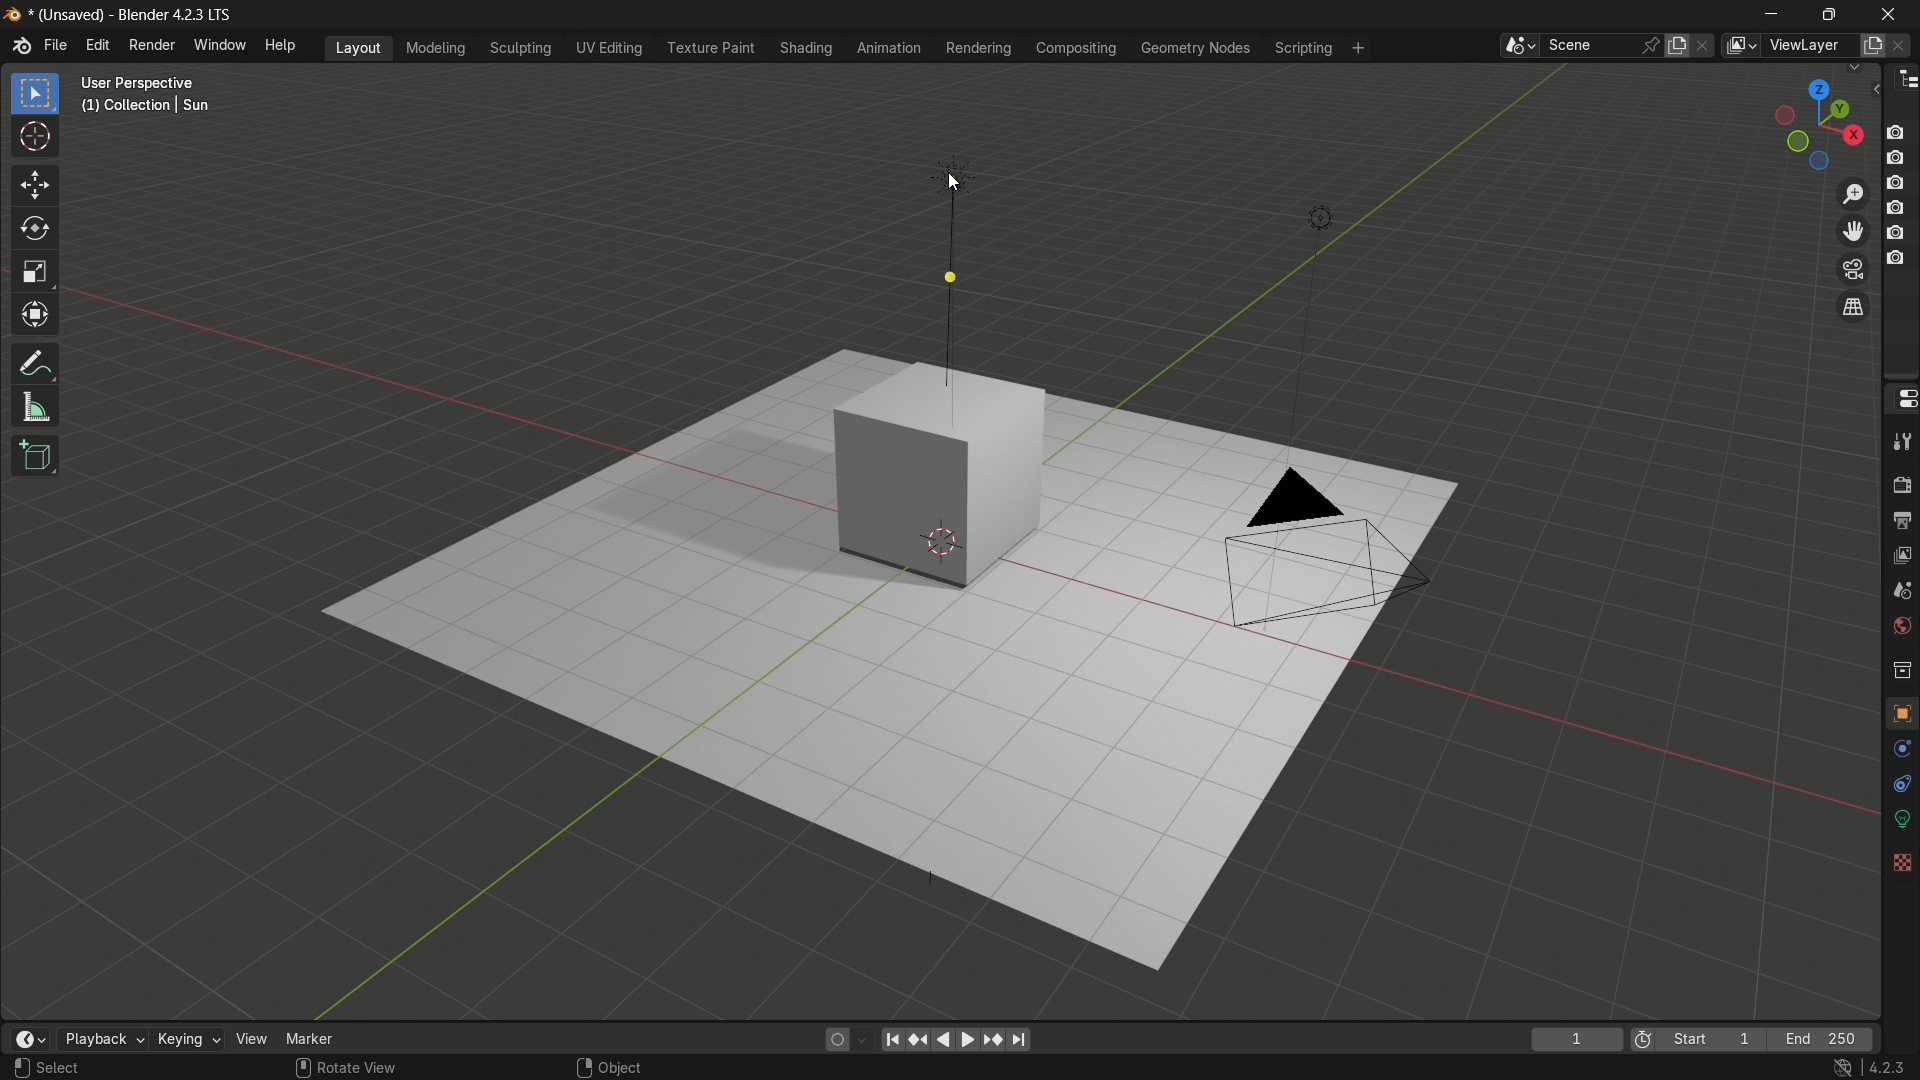 The height and width of the screenshot is (1080, 1920). I want to click on layer 3, so click(1896, 182).